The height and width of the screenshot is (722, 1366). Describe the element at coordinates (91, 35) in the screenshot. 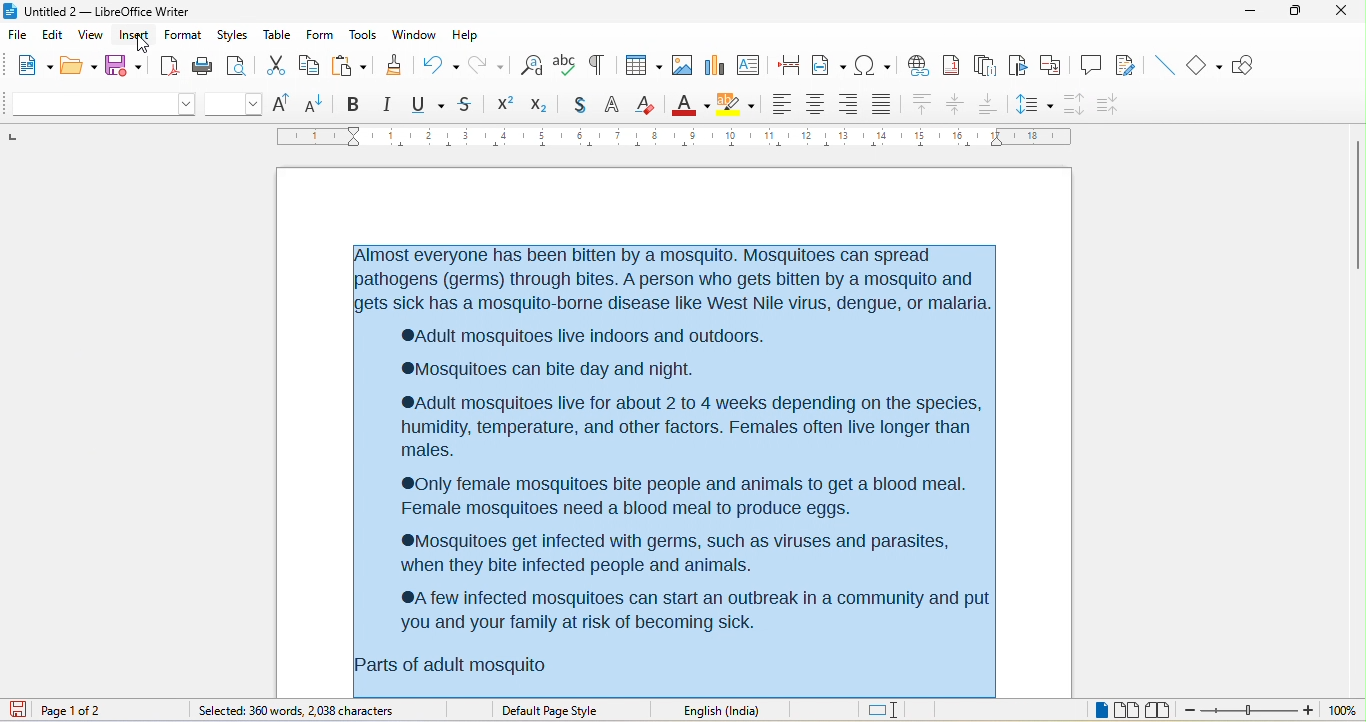

I see `view` at that location.